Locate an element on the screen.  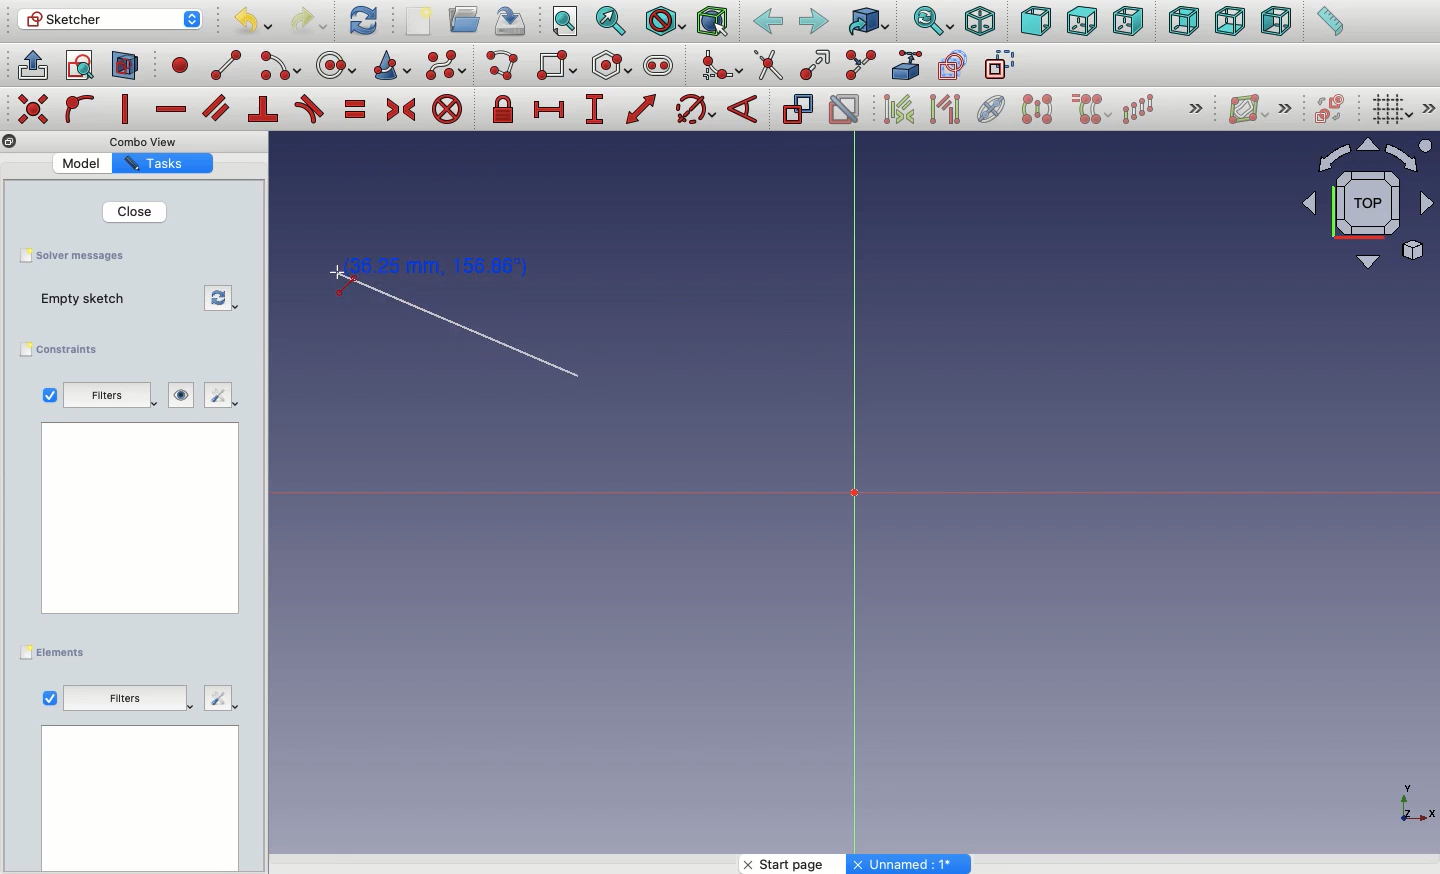
Leave sketch is located at coordinates (32, 64).